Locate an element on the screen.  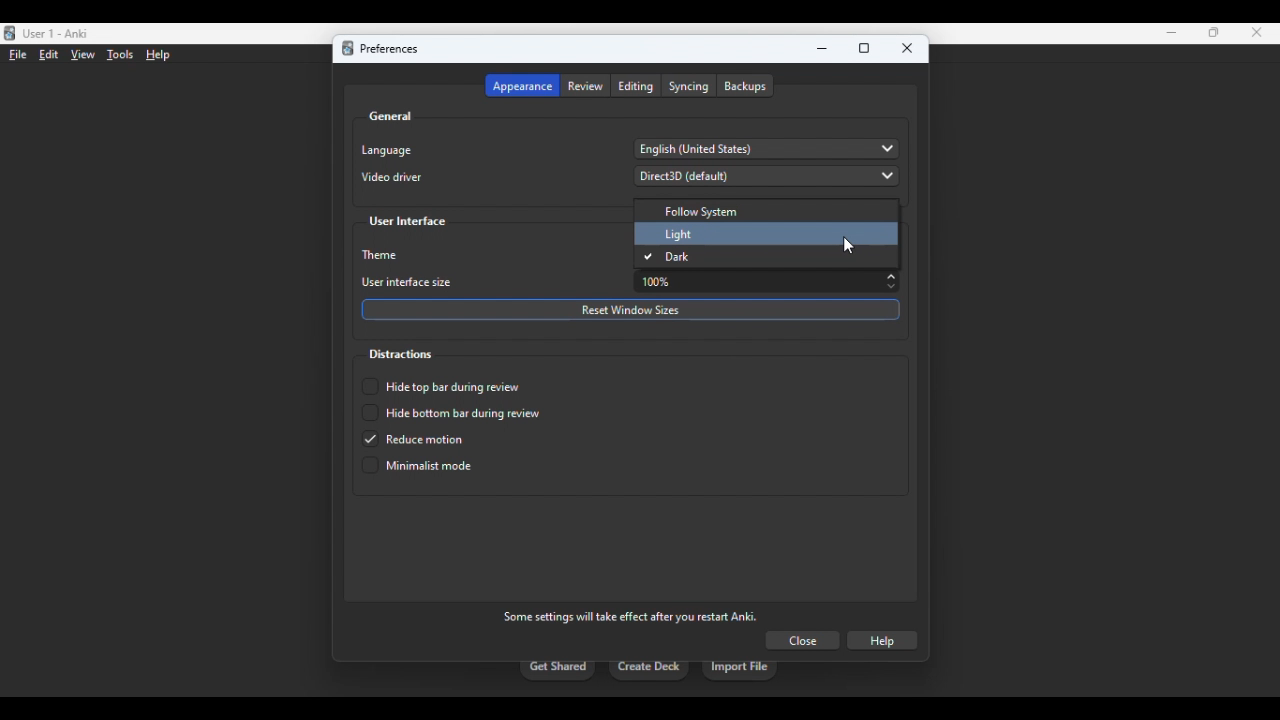
close is located at coordinates (1257, 32).